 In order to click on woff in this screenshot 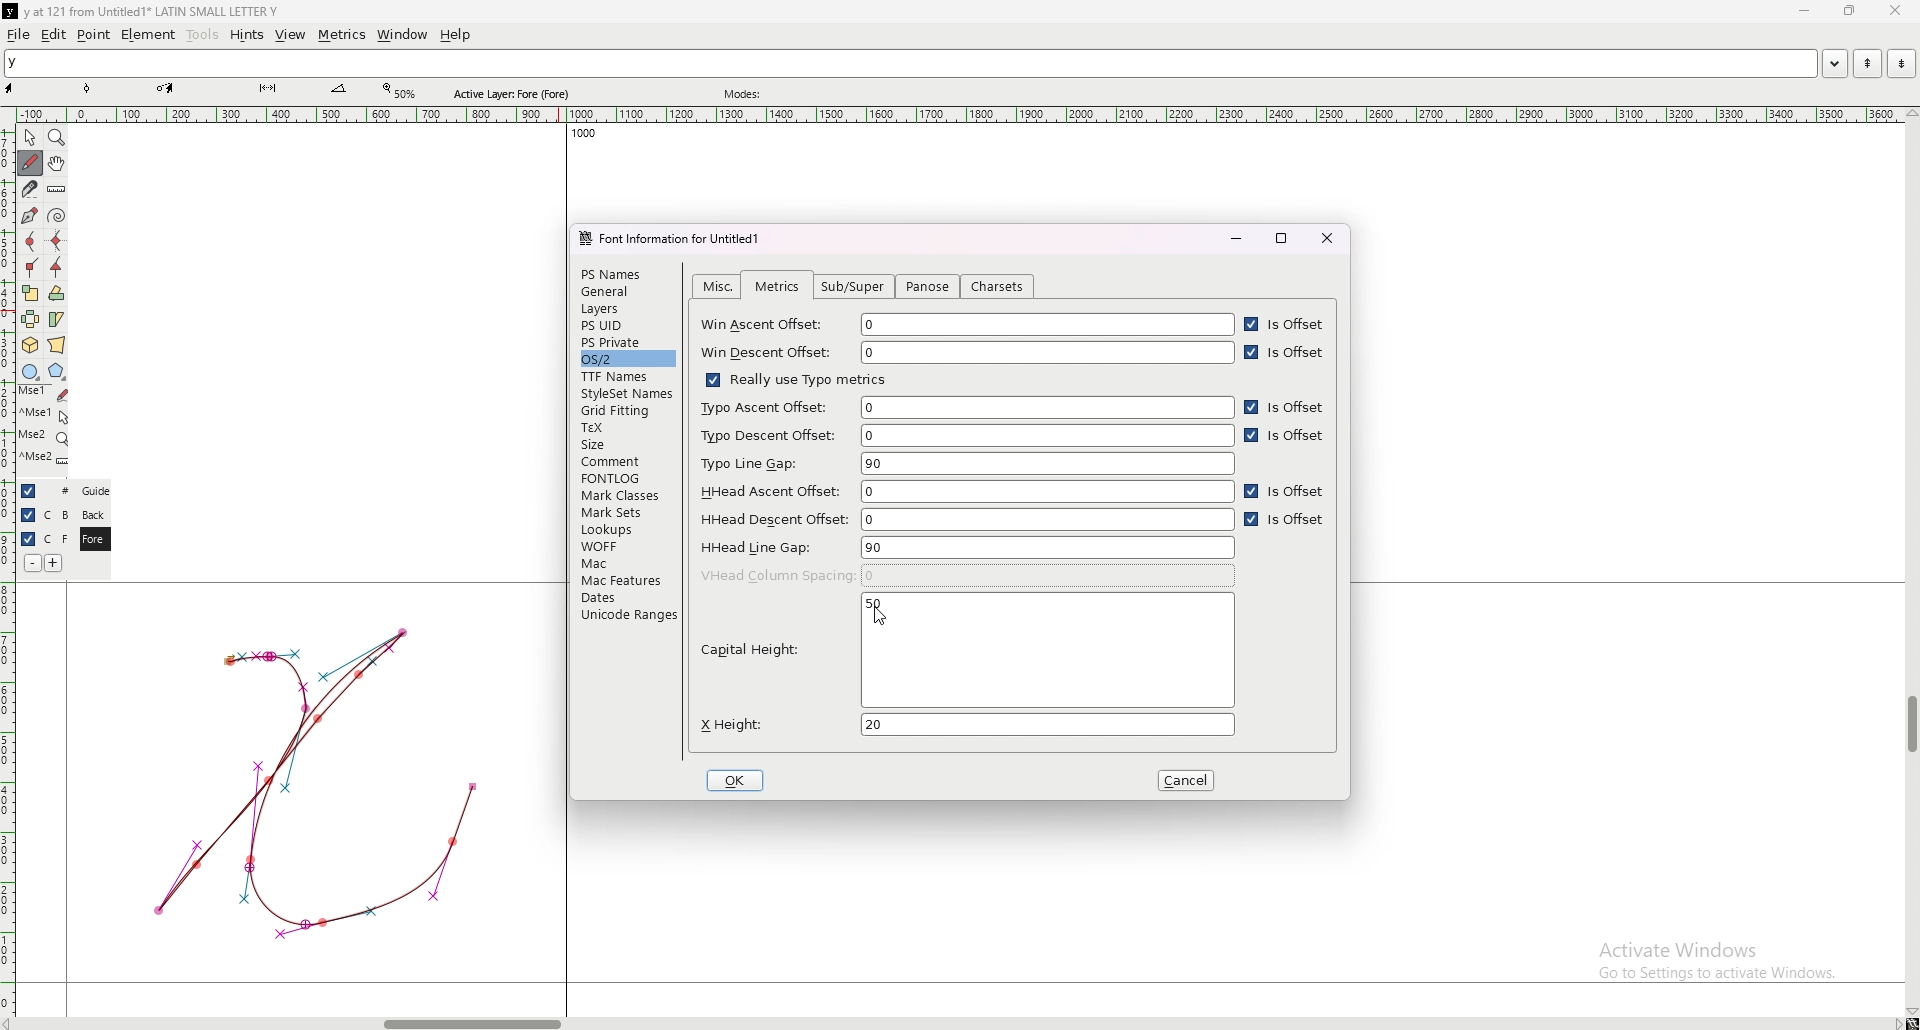, I will do `click(625, 546)`.